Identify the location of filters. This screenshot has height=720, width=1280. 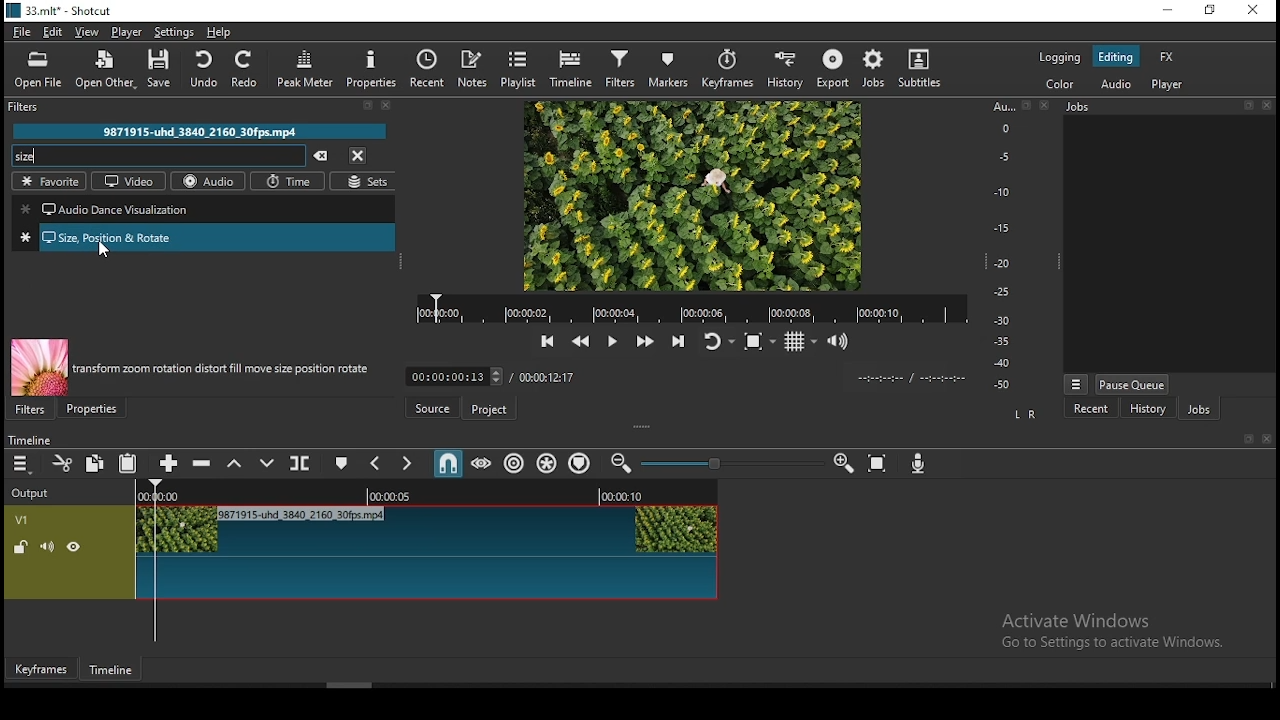
(627, 69).